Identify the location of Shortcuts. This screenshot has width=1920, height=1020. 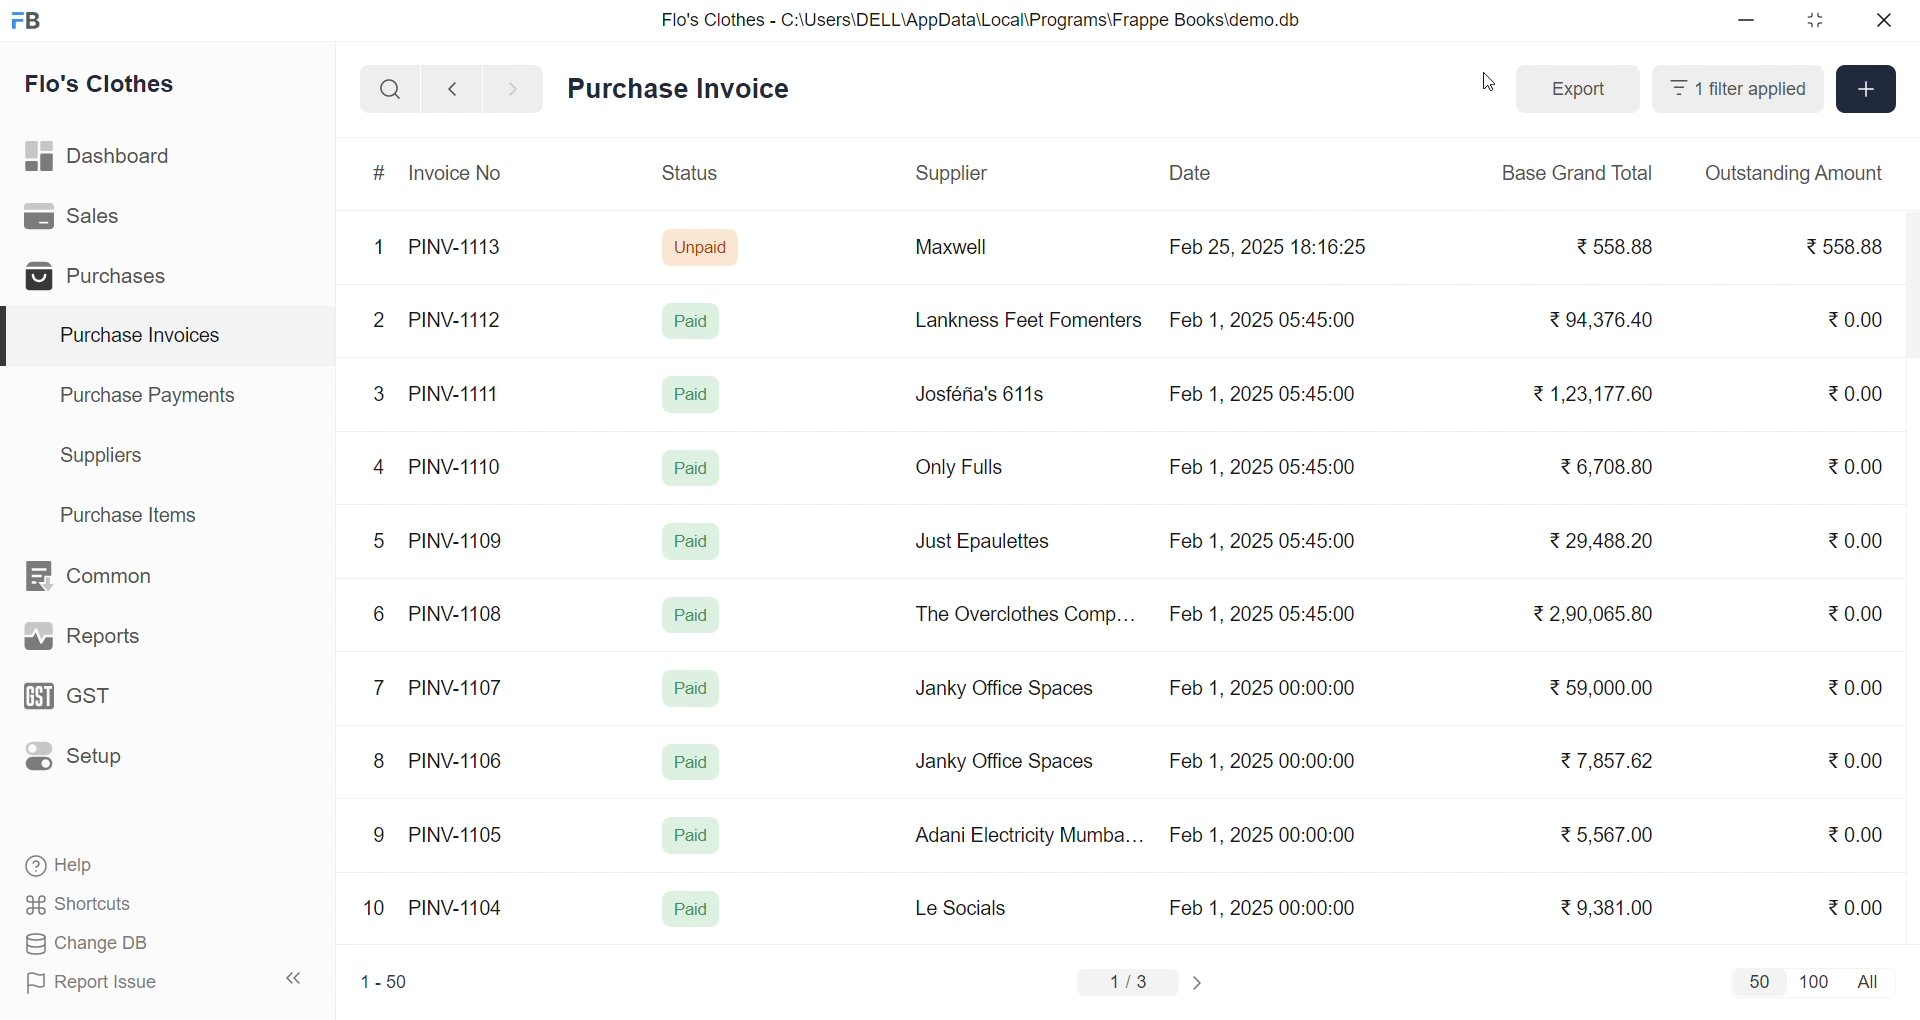
(126, 905).